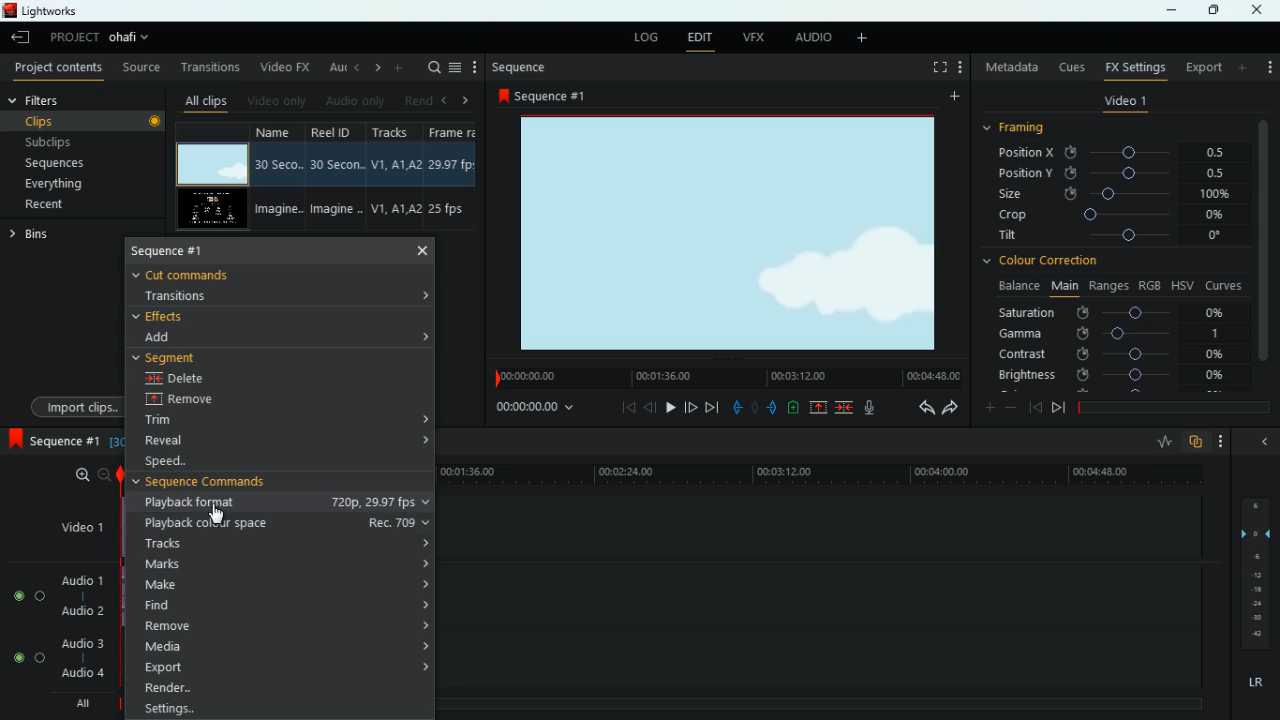 The image size is (1280, 720). I want to click on hsv, so click(1180, 285).